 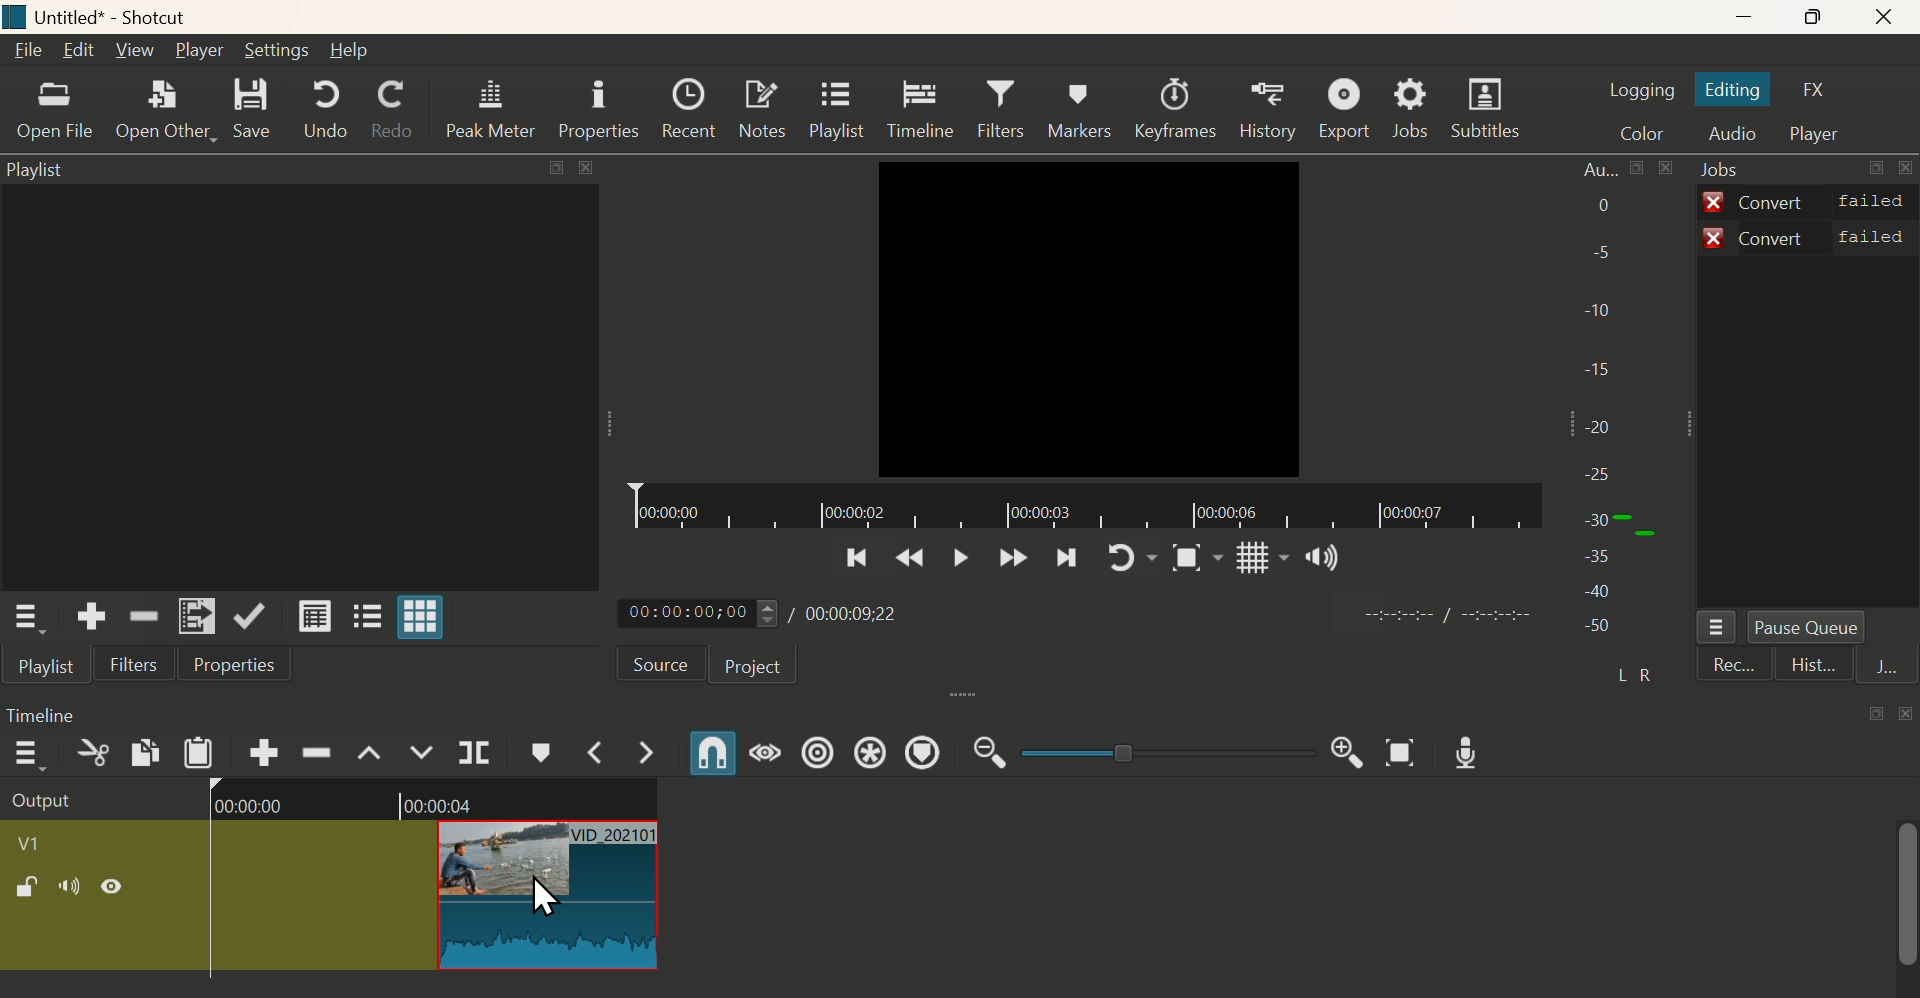 What do you see at coordinates (139, 615) in the screenshot?
I see `` at bounding box center [139, 615].